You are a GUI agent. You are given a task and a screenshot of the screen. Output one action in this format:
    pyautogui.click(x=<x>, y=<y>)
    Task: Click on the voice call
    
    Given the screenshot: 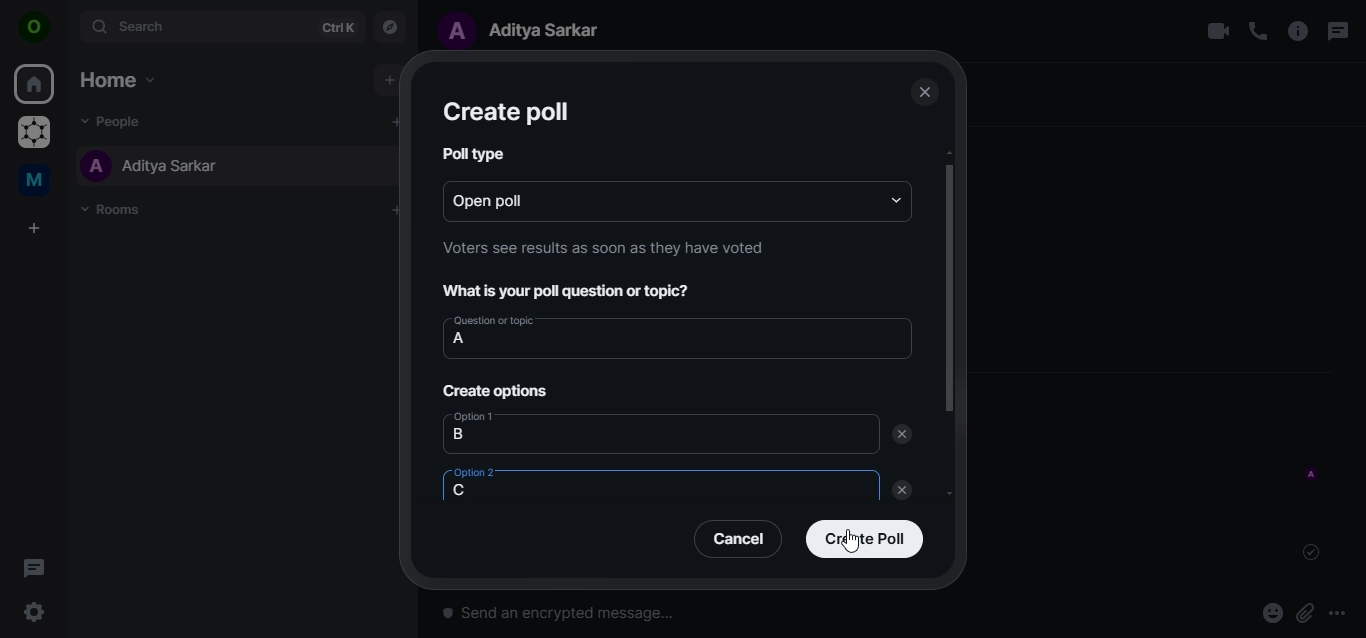 What is the action you would take?
    pyautogui.click(x=1258, y=31)
    